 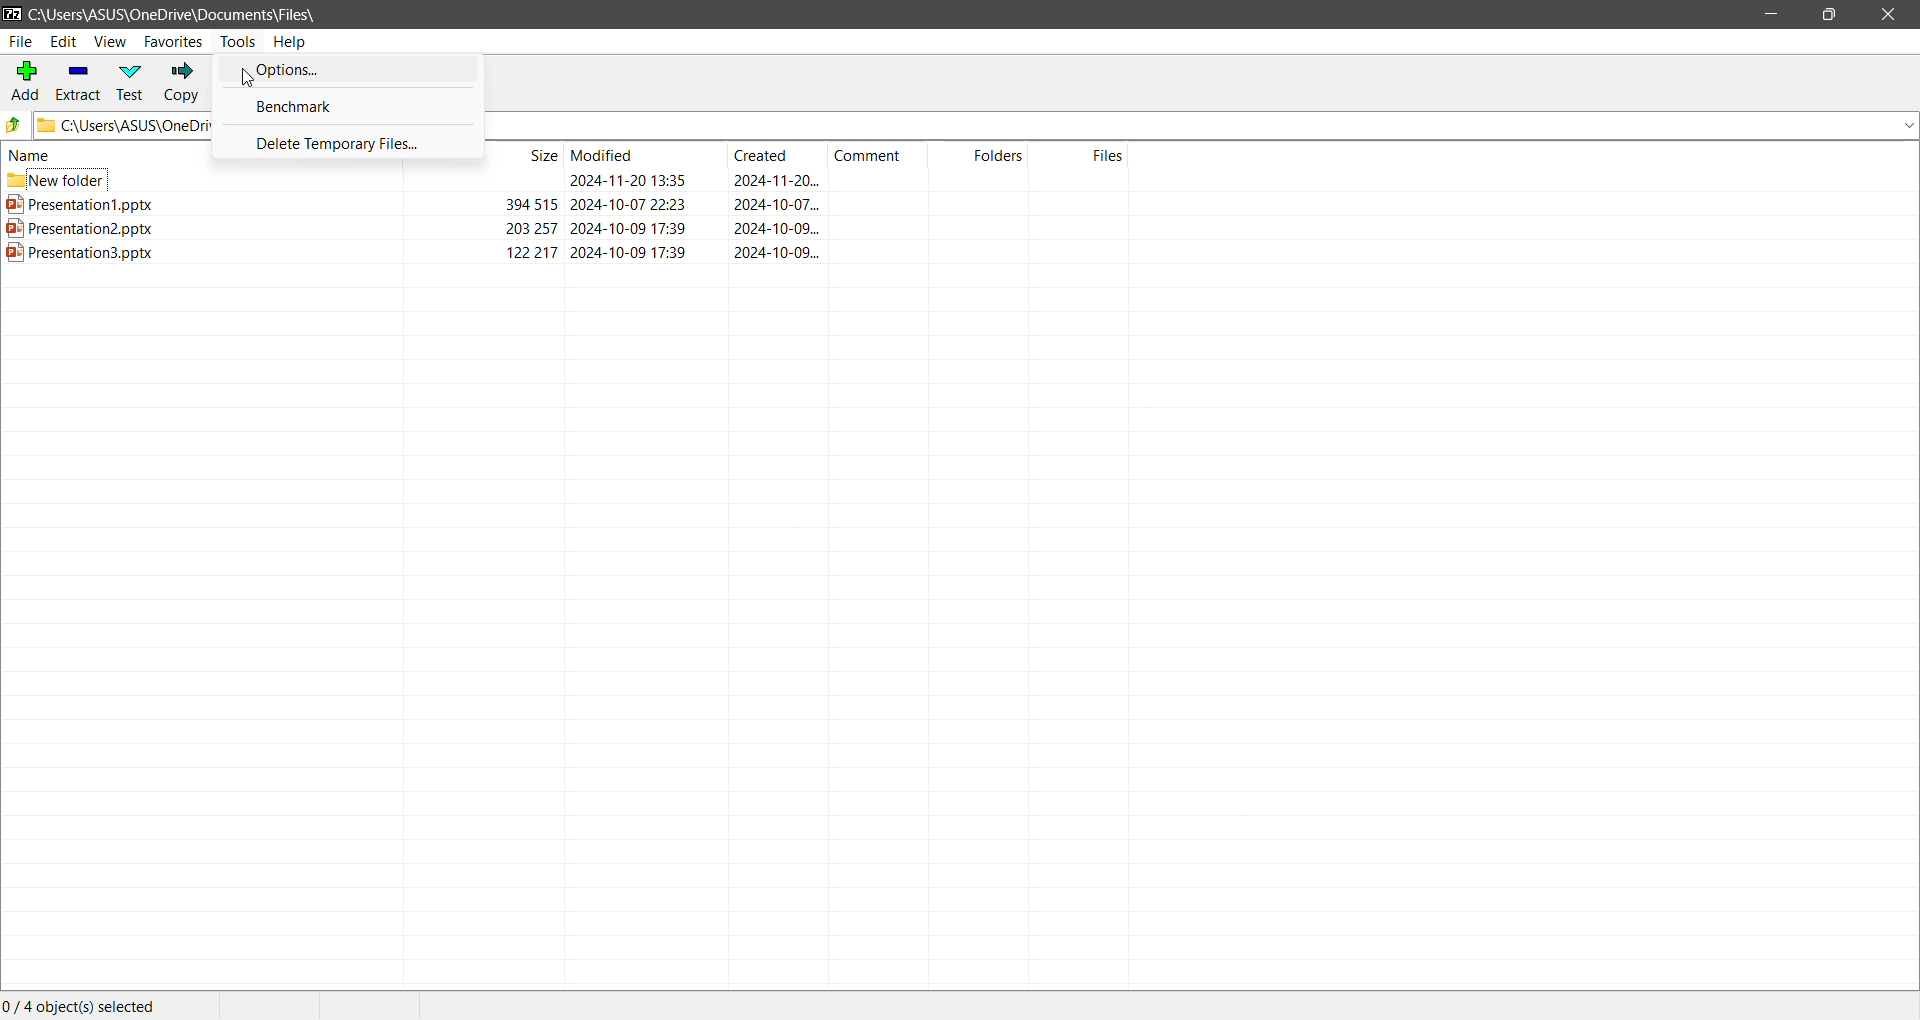 What do you see at coordinates (109, 42) in the screenshot?
I see `View` at bounding box center [109, 42].